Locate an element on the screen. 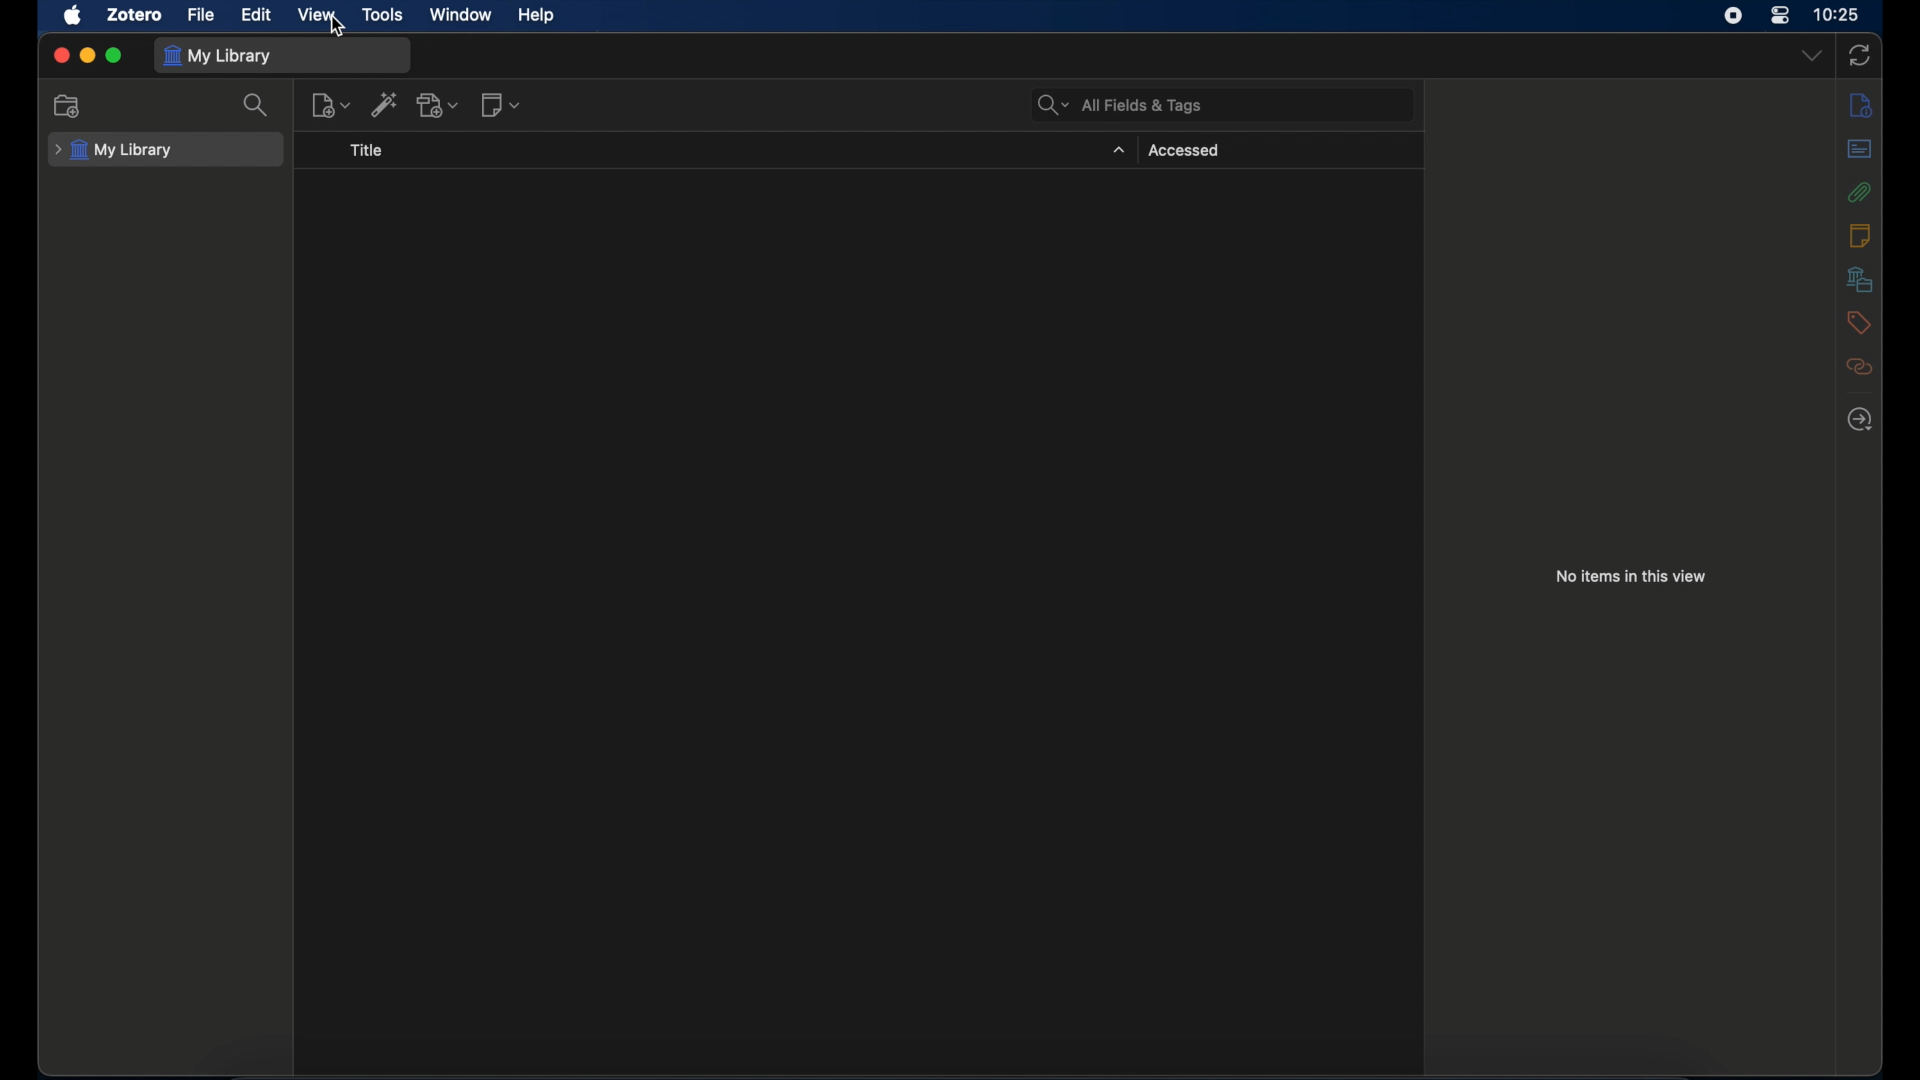 The width and height of the screenshot is (1920, 1080). new collection is located at coordinates (70, 106).